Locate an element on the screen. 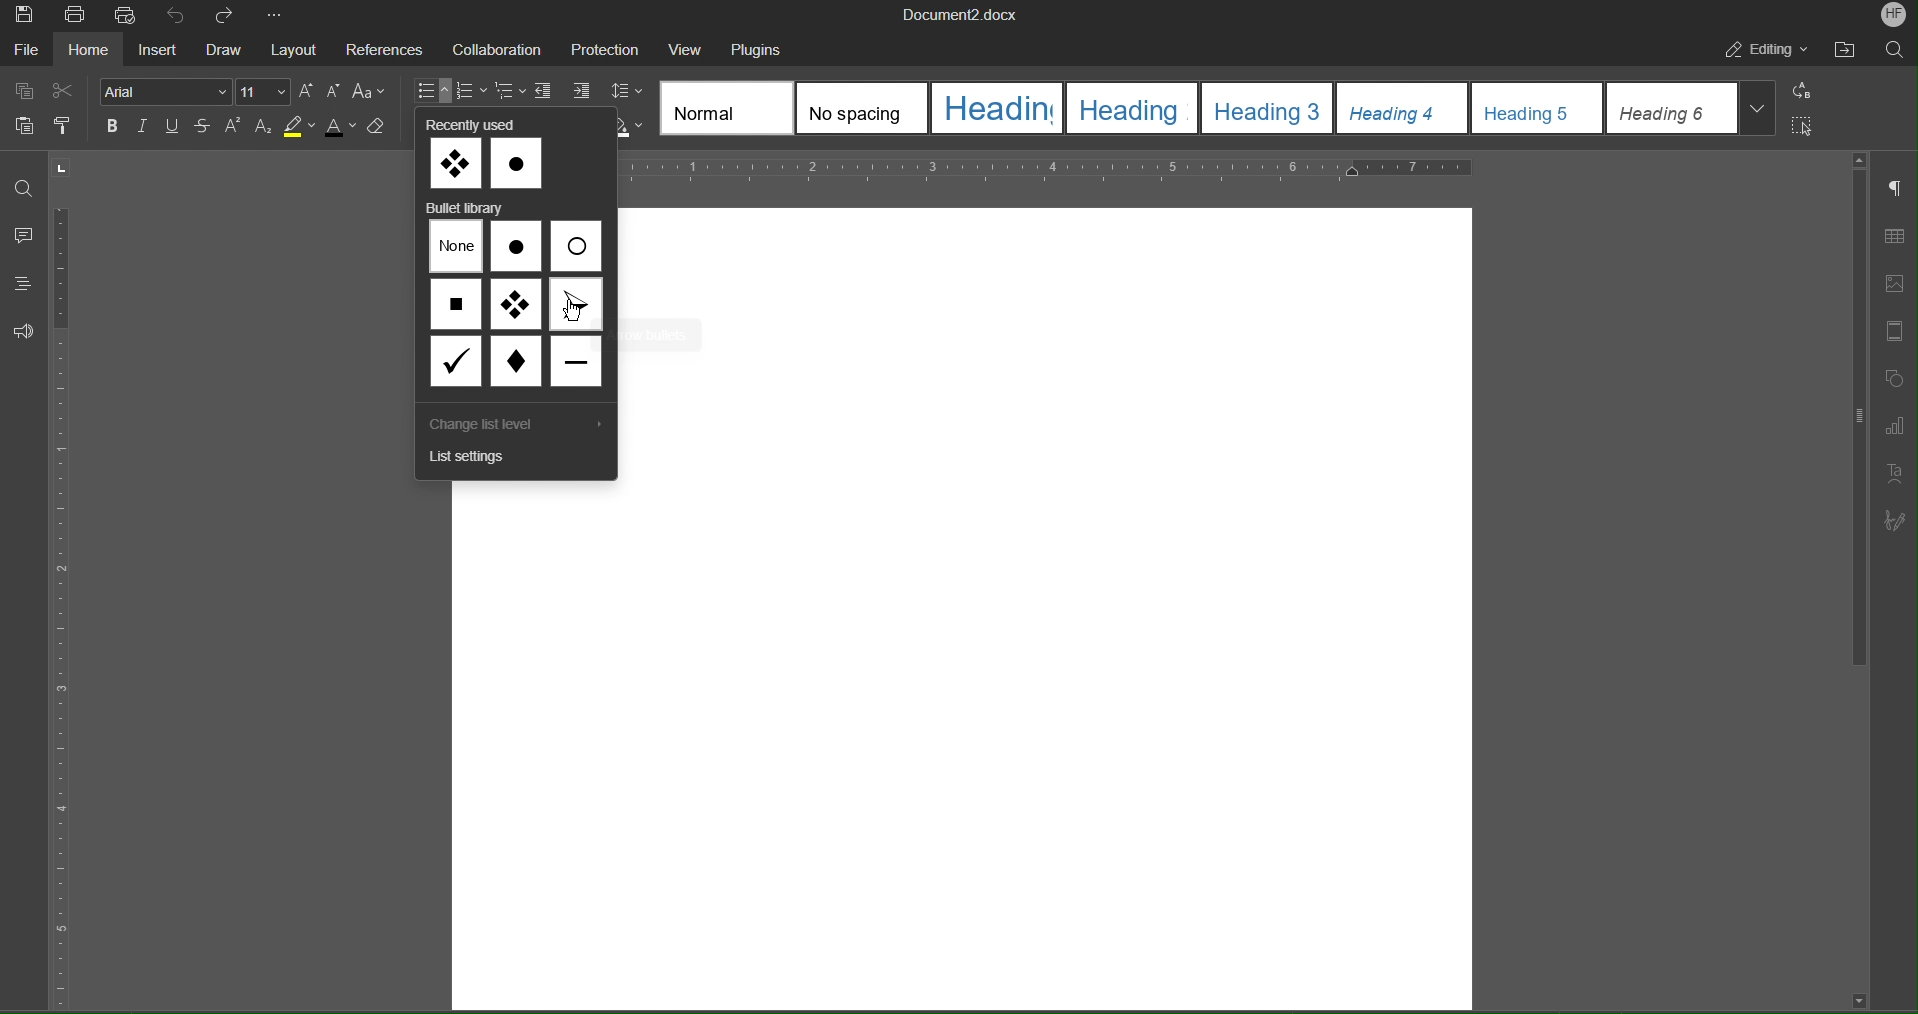 The width and height of the screenshot is (1918, 1014). List Settings is located at coordinates (478, 460).